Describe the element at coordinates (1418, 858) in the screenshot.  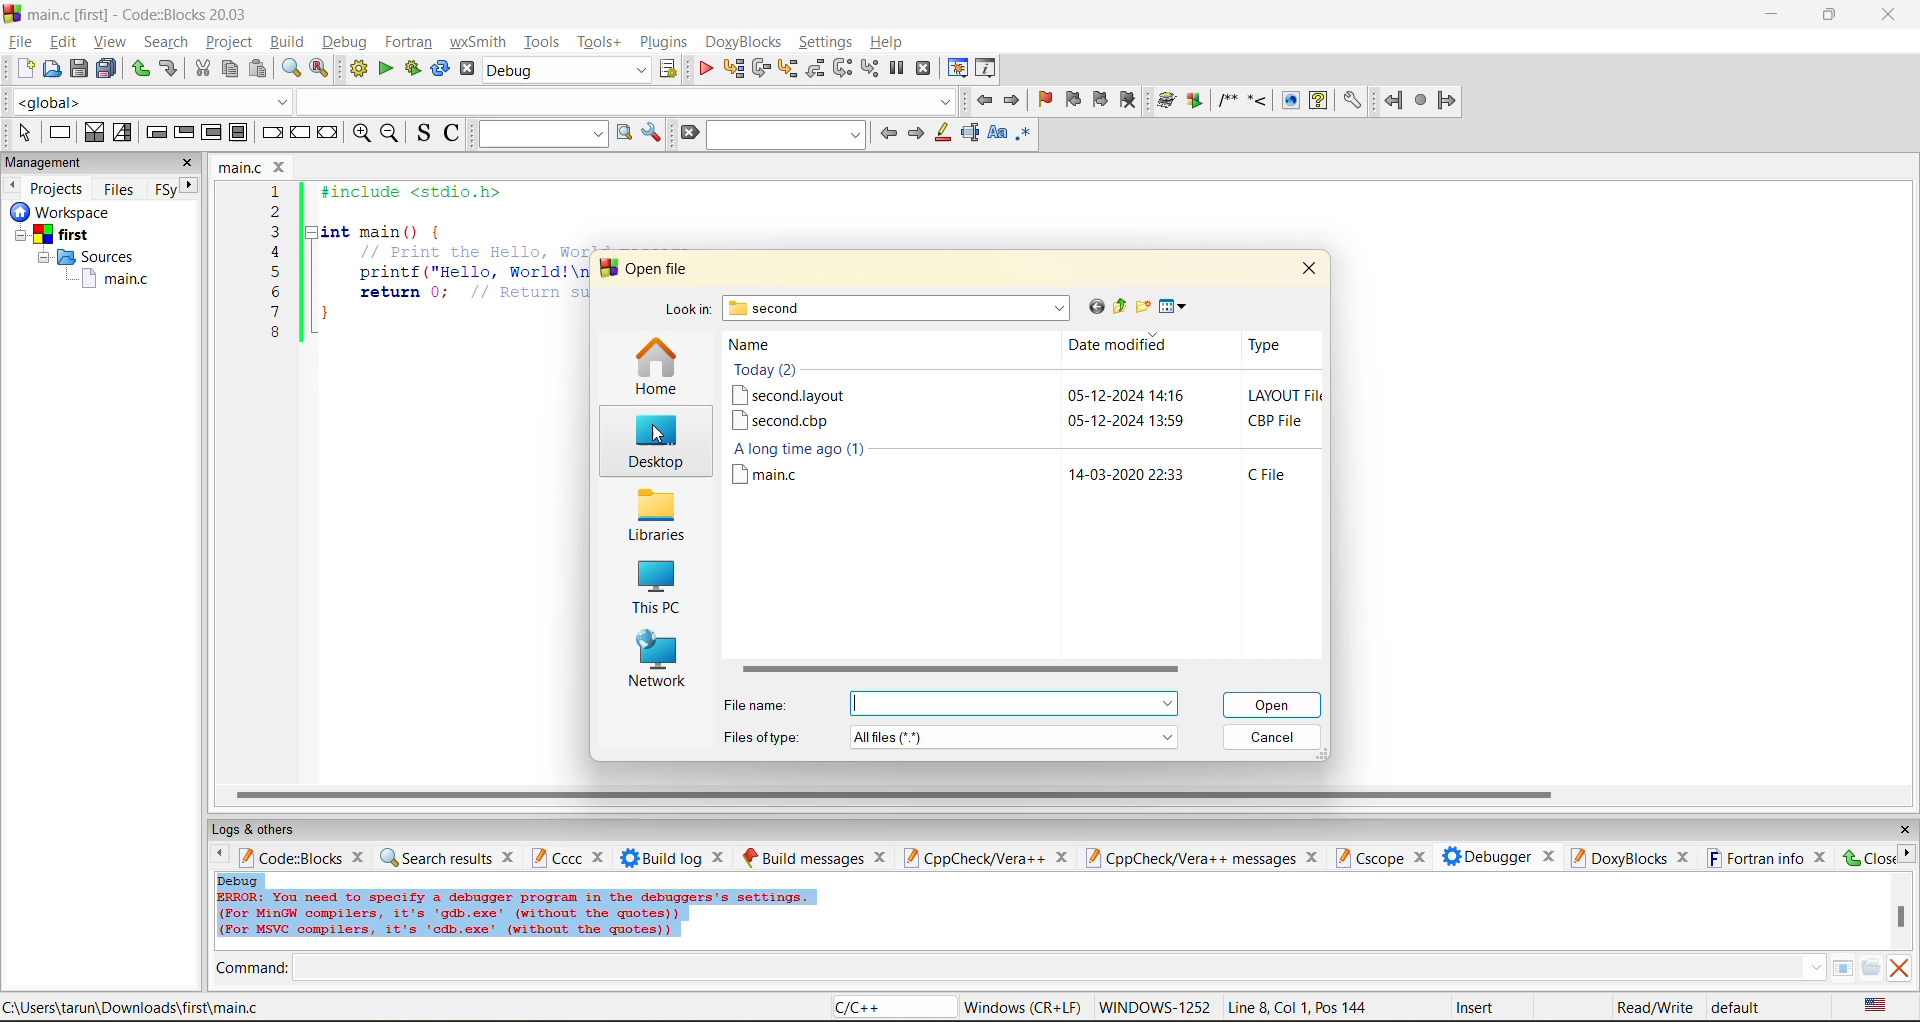
I see `close` at that location.